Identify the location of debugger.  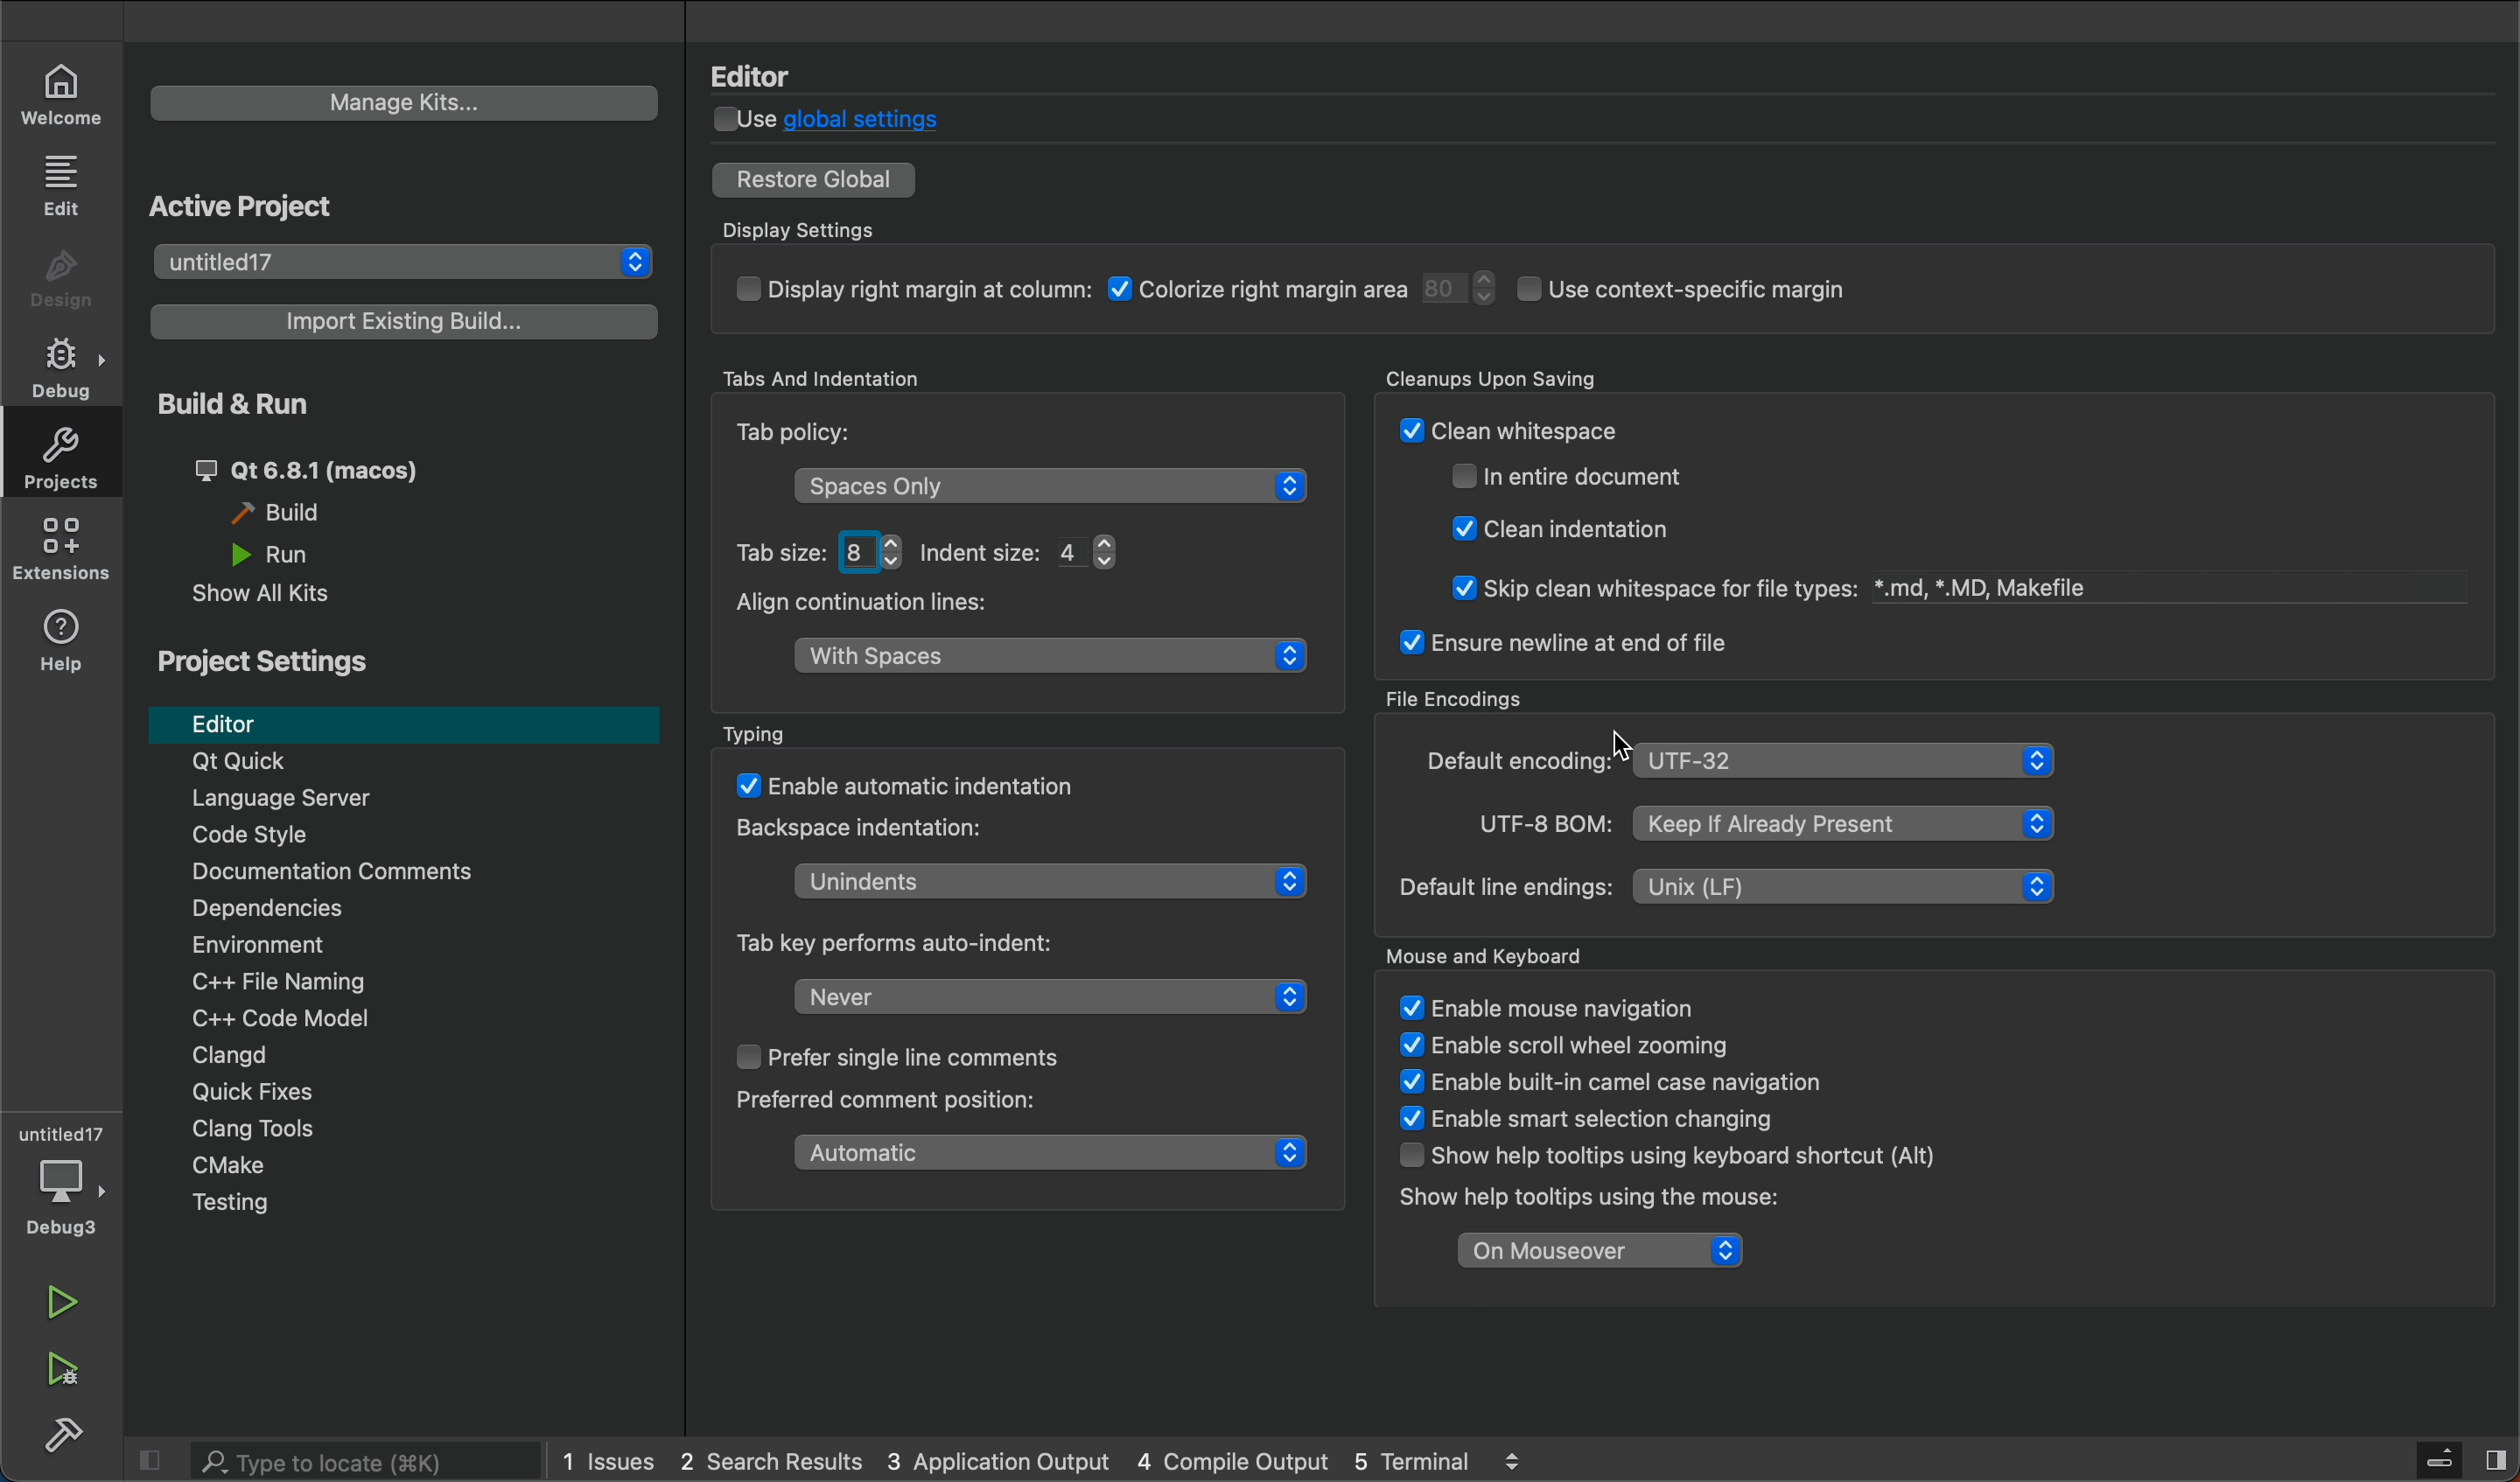
(64, 1182).